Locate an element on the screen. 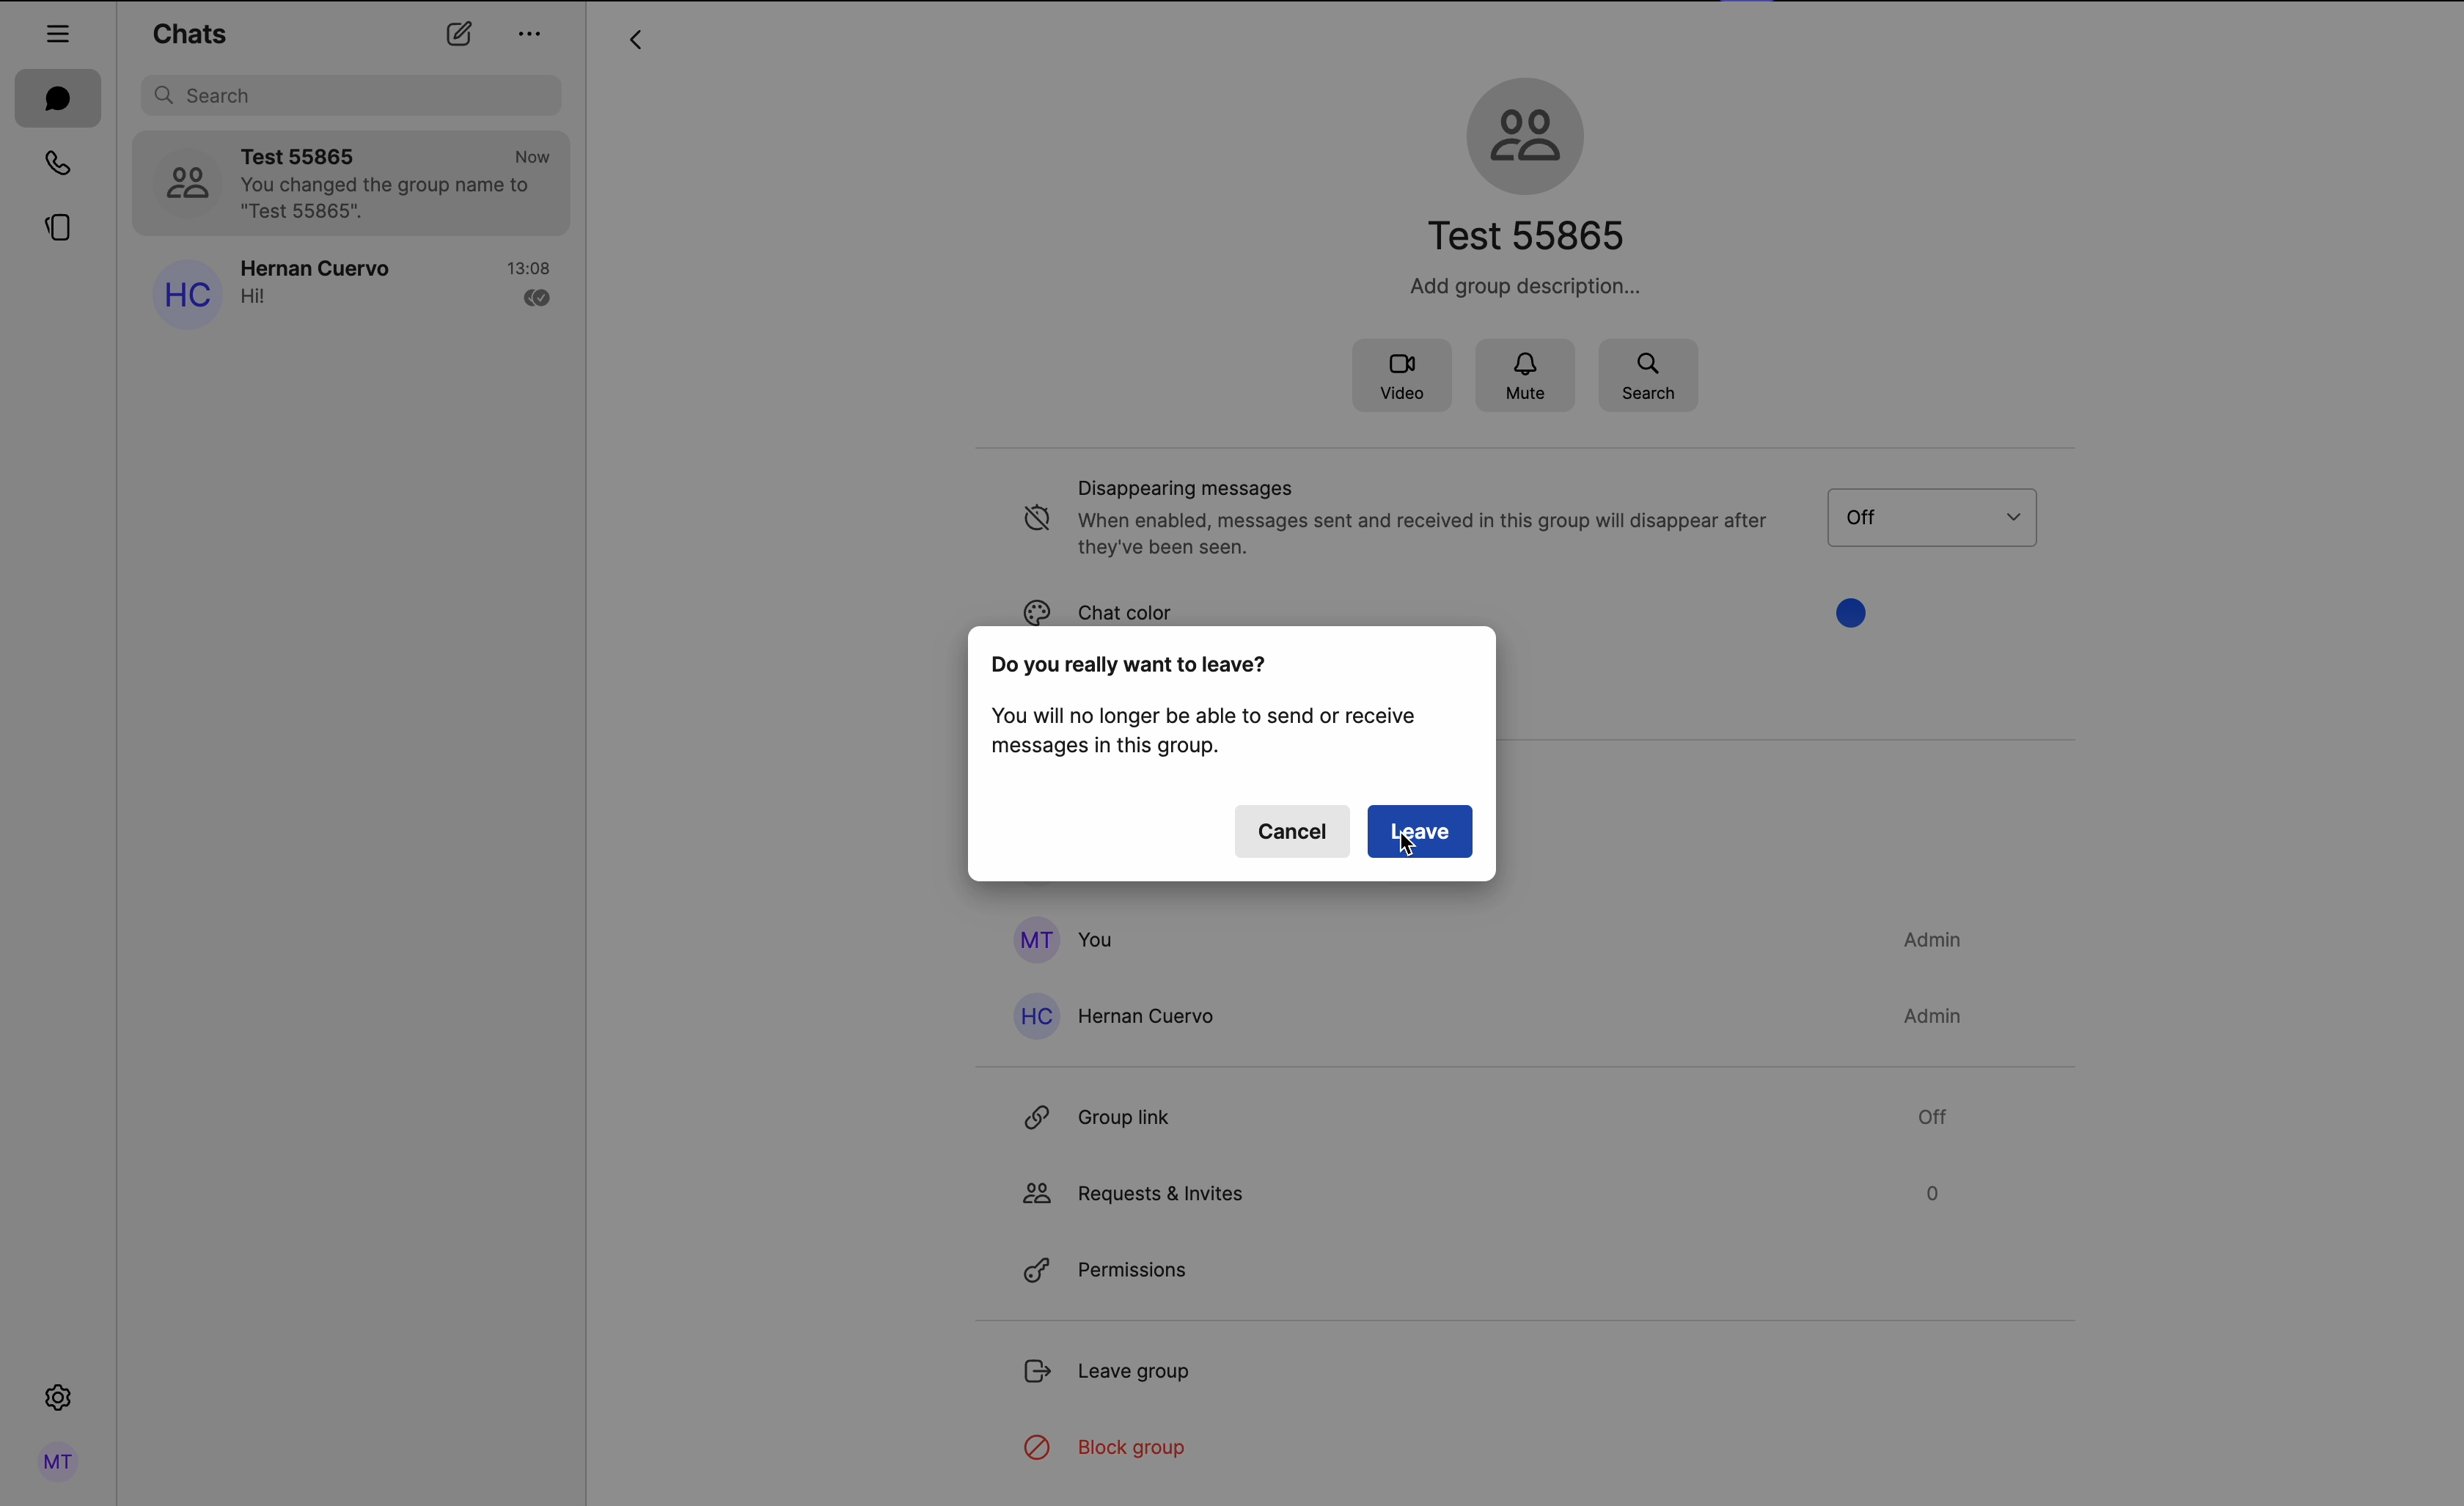  color is located at coordinates (1862, 610).